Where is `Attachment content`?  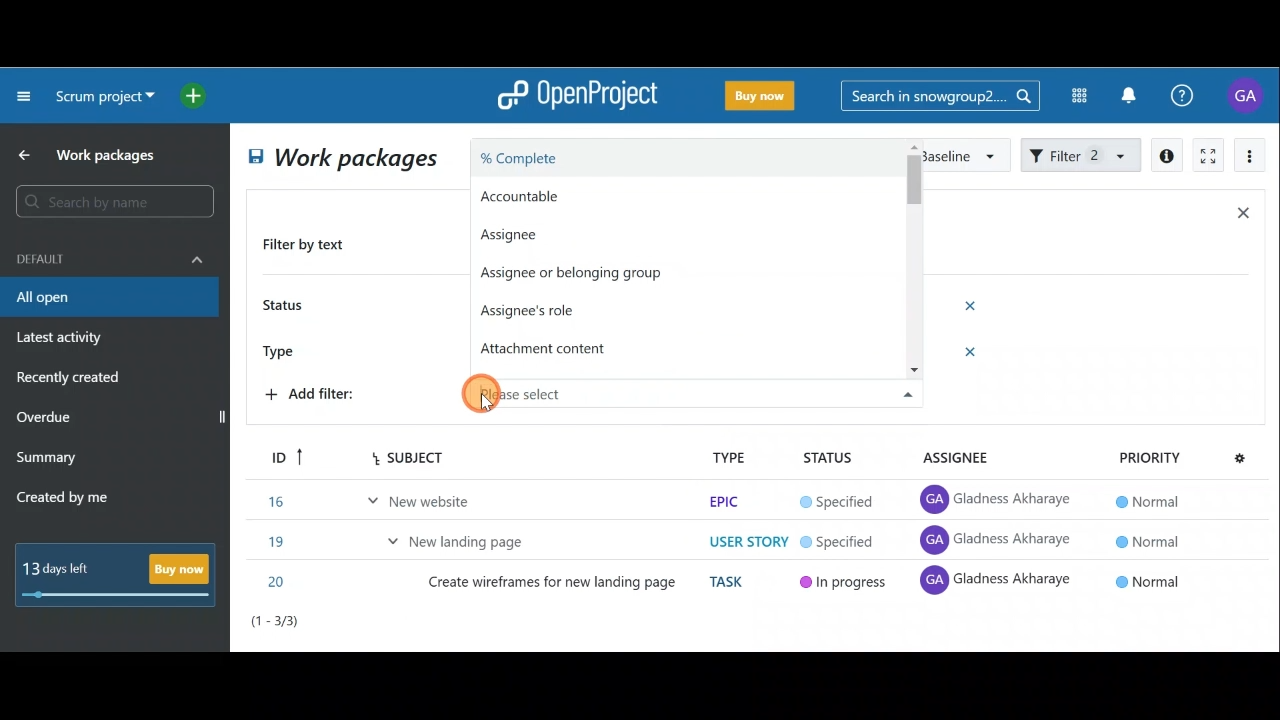 Attachment content is located at coordinates (553, 347).